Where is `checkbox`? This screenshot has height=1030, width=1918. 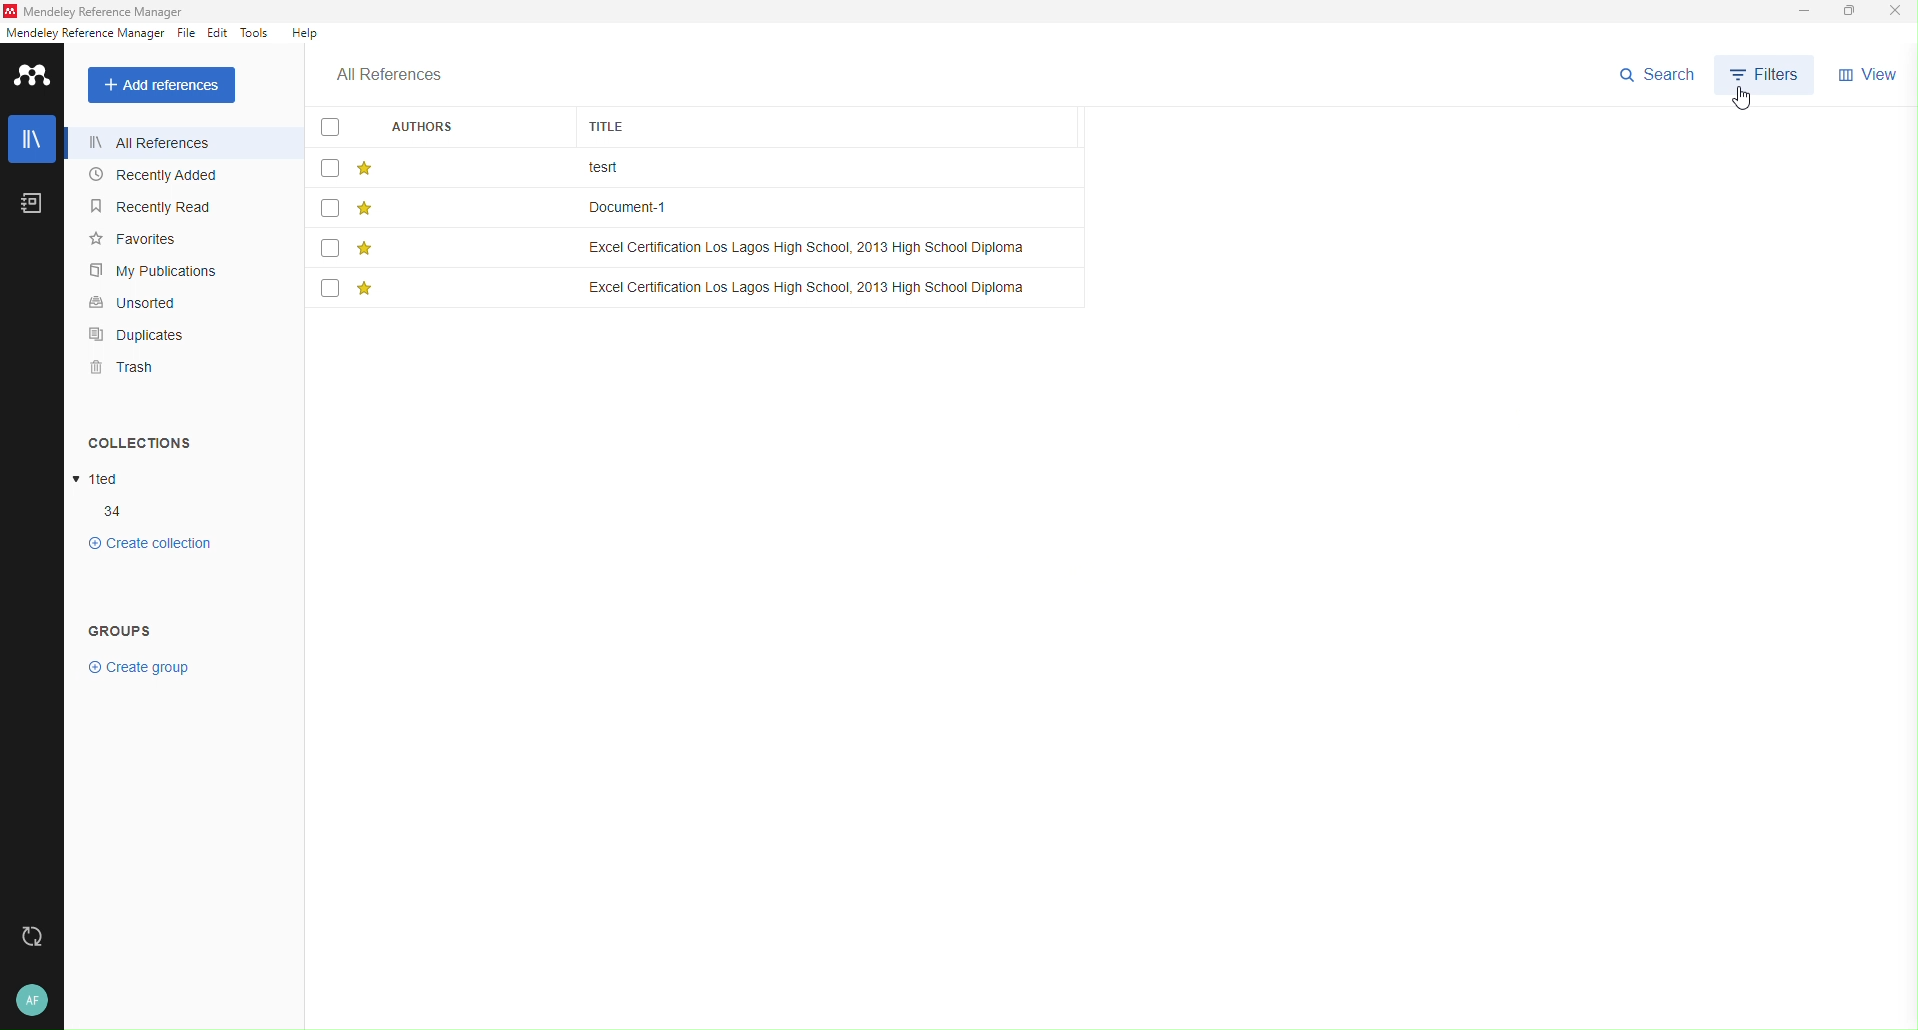
checkbox is located at coordinates (330, 207).